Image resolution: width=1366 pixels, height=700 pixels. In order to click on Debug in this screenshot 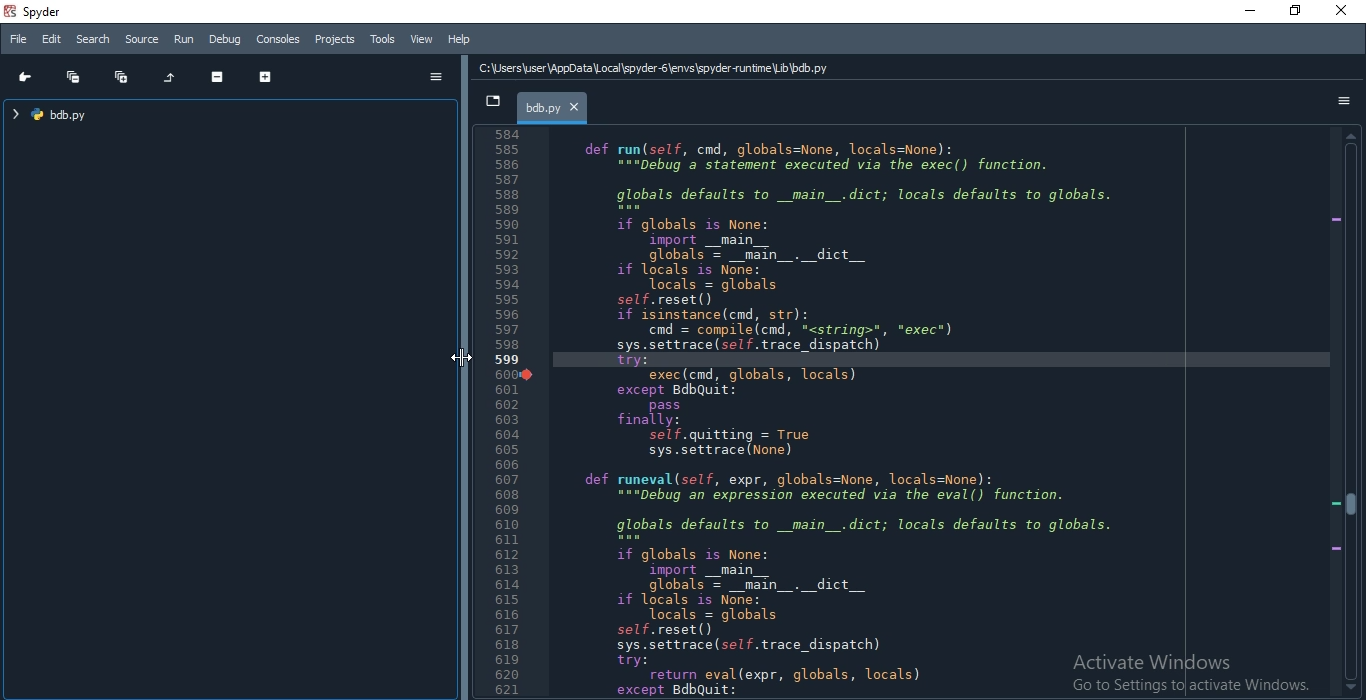, I will do `click(226, 39)`.